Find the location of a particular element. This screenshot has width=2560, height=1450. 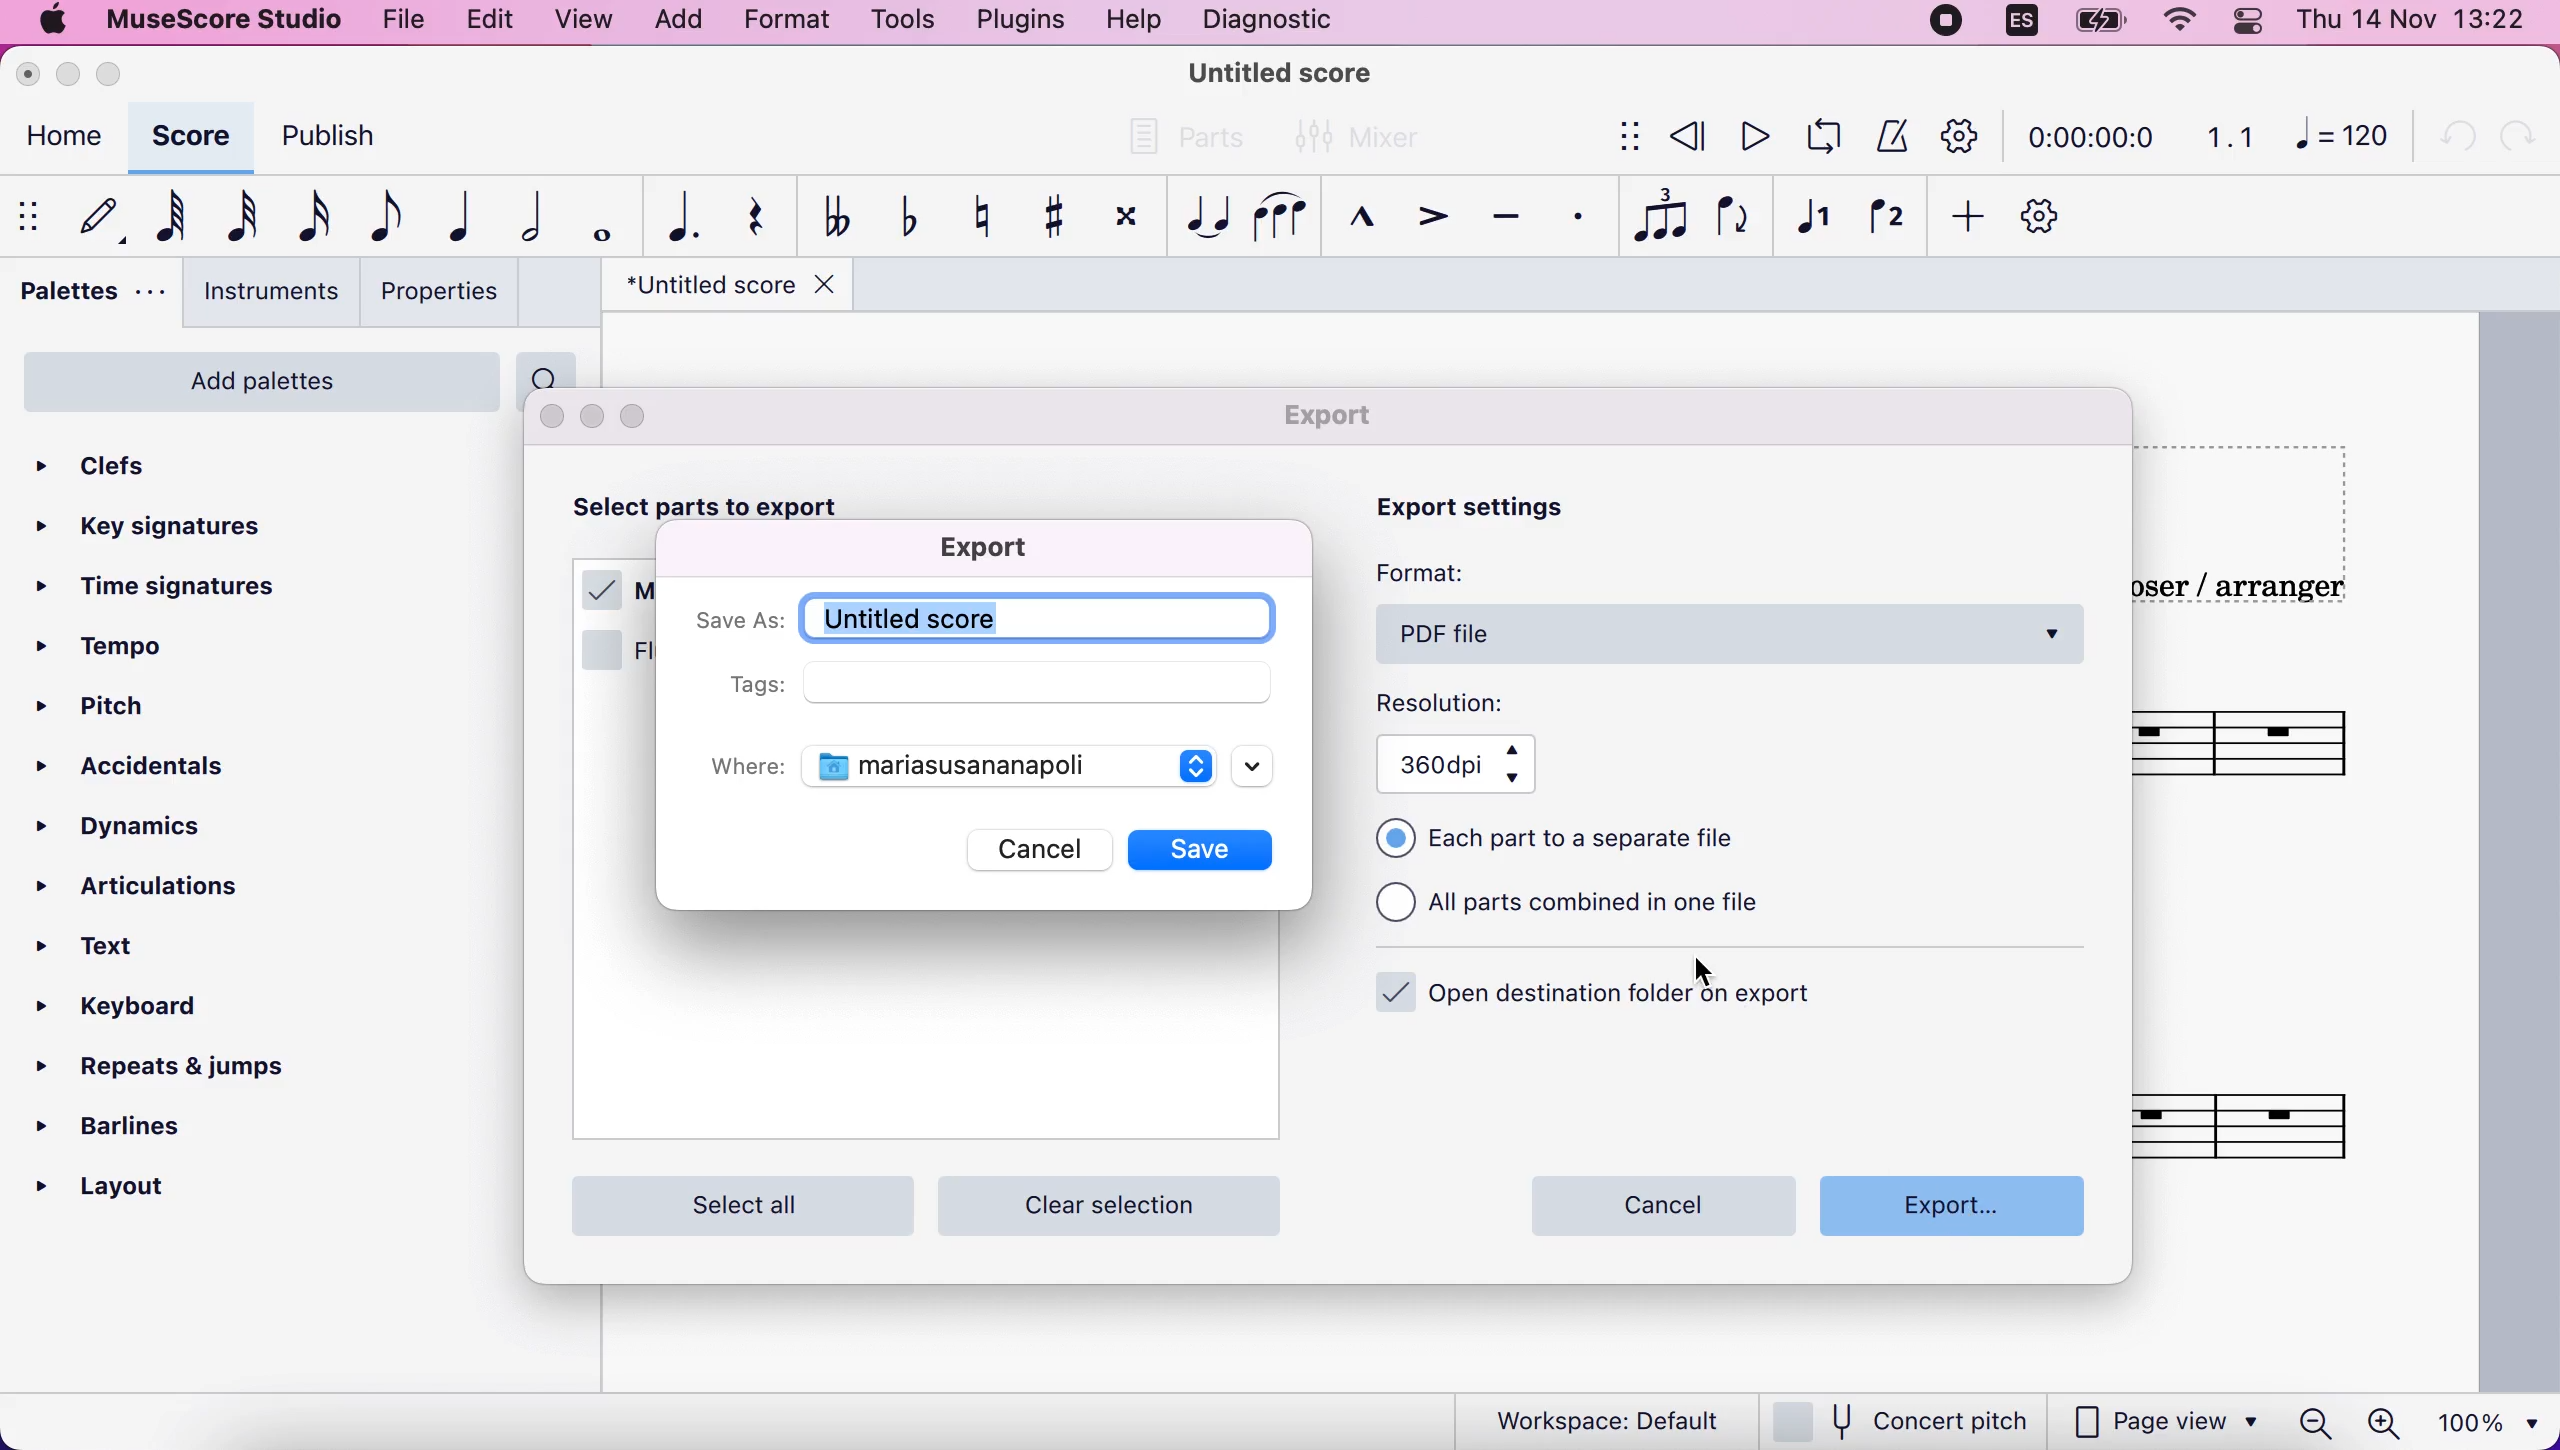

voice 1 is located at coordinates (1813, 214).